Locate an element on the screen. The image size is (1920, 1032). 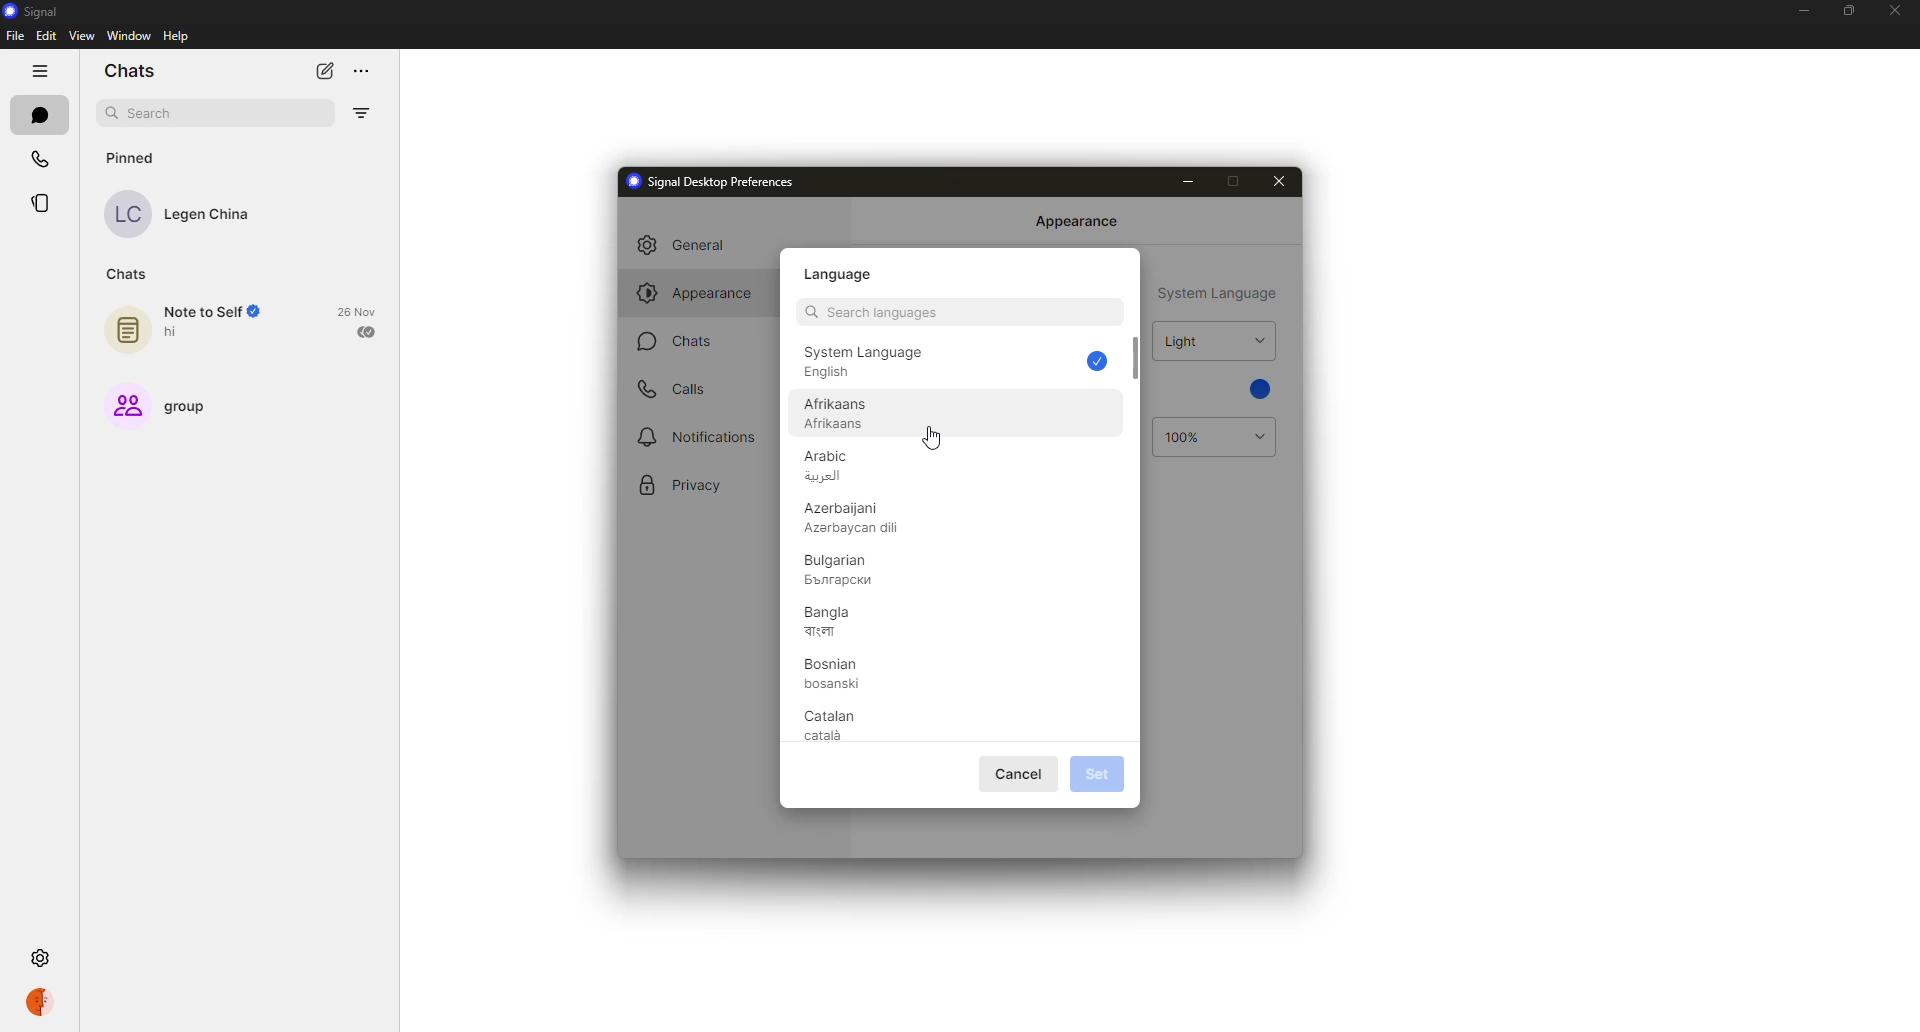
cursor is located at coordinates (934, 438).